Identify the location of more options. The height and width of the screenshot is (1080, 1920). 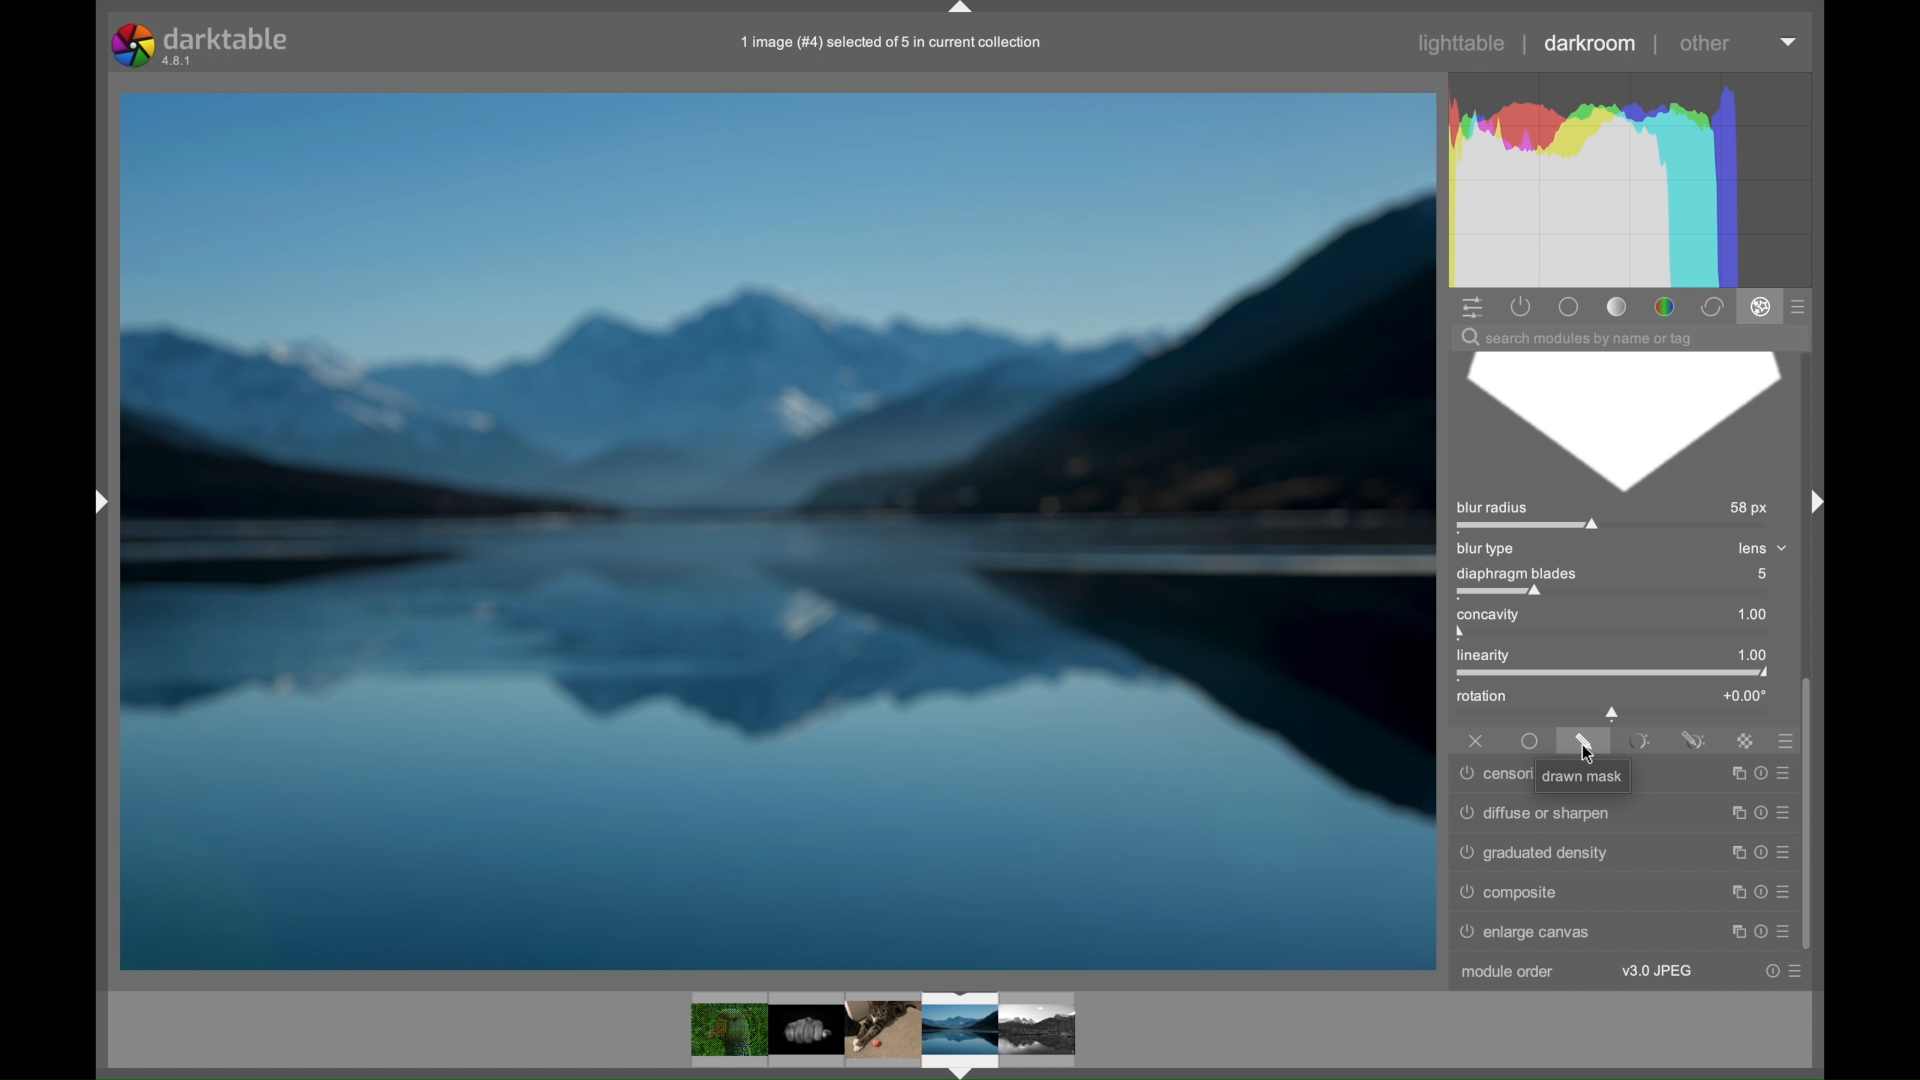
(1786, 890).